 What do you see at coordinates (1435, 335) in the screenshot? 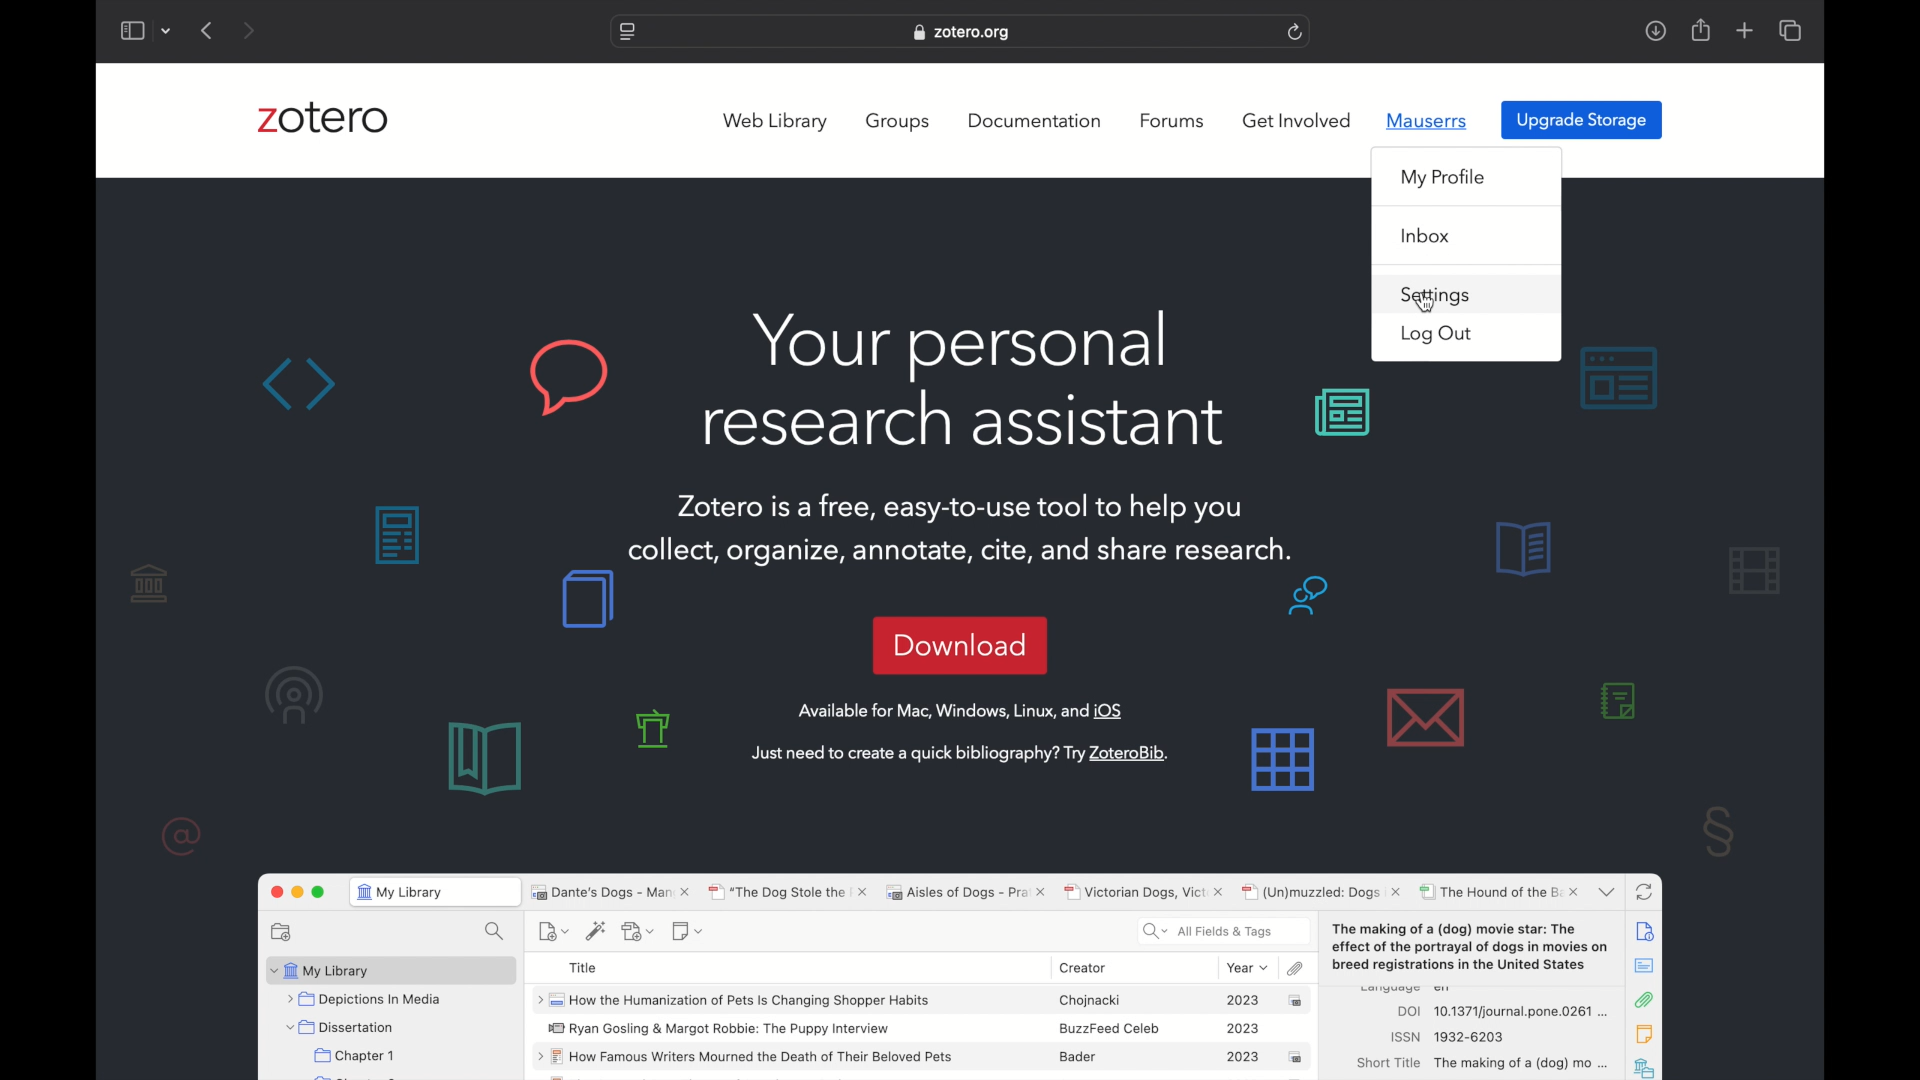
I see `log out` at bounding box center [1435, 335].